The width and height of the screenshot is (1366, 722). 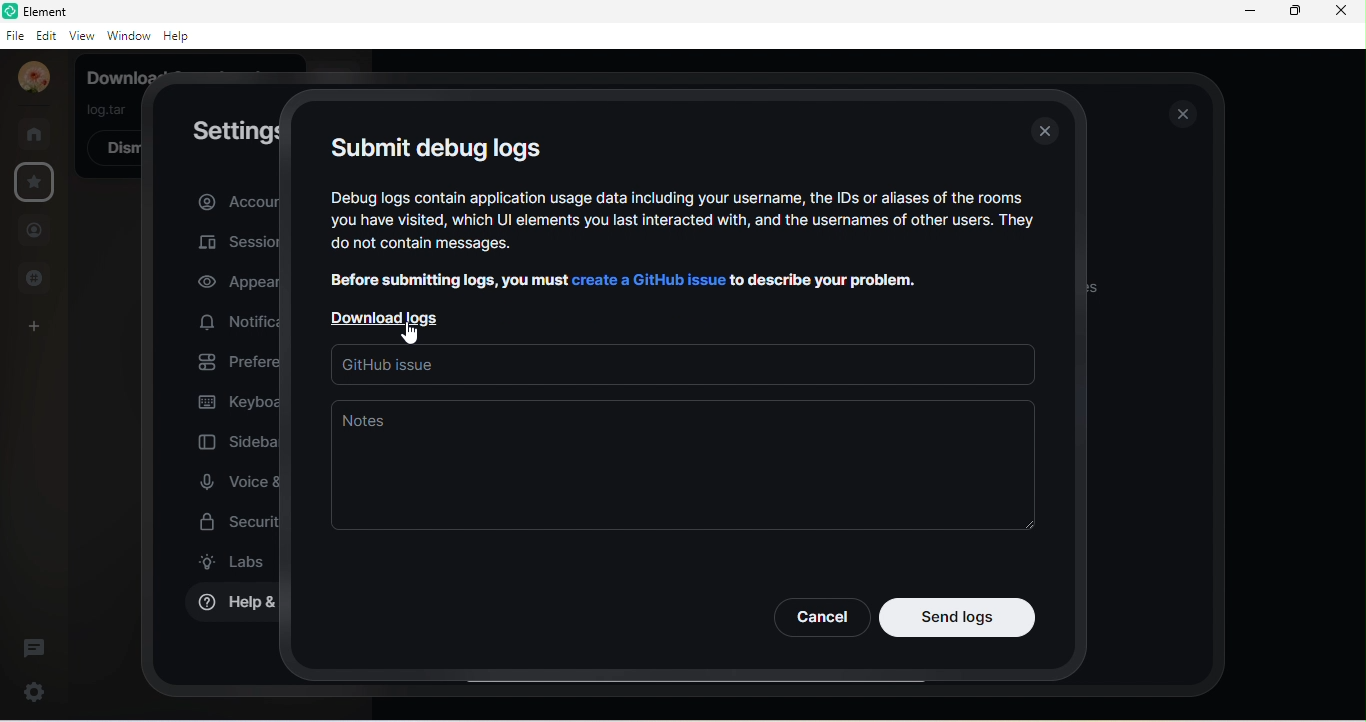 What do you see at coordinates (679, 368) in the screenshot?
I see `https://github.com/vector-im/element-web/issues/...` at bounding box center [679, 368].